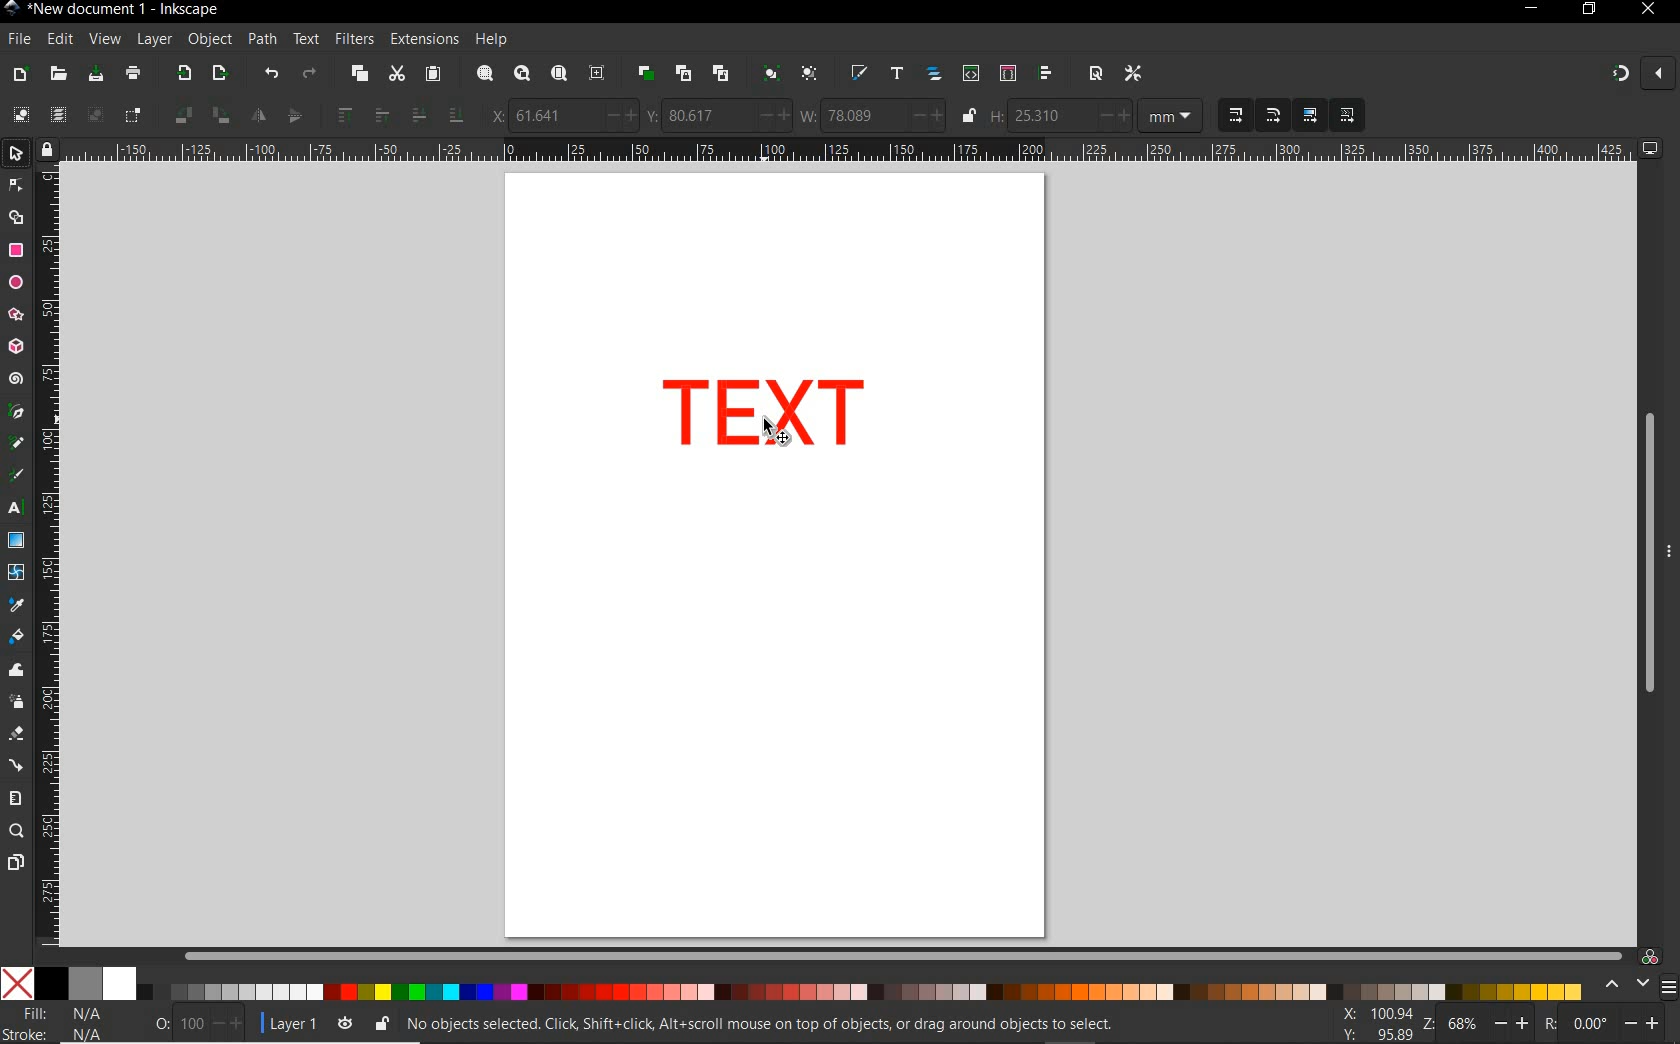  What do you see at coordinates (18, 345) in the screenshot?
I see `3d box tool` at bounding box center [18, 345].